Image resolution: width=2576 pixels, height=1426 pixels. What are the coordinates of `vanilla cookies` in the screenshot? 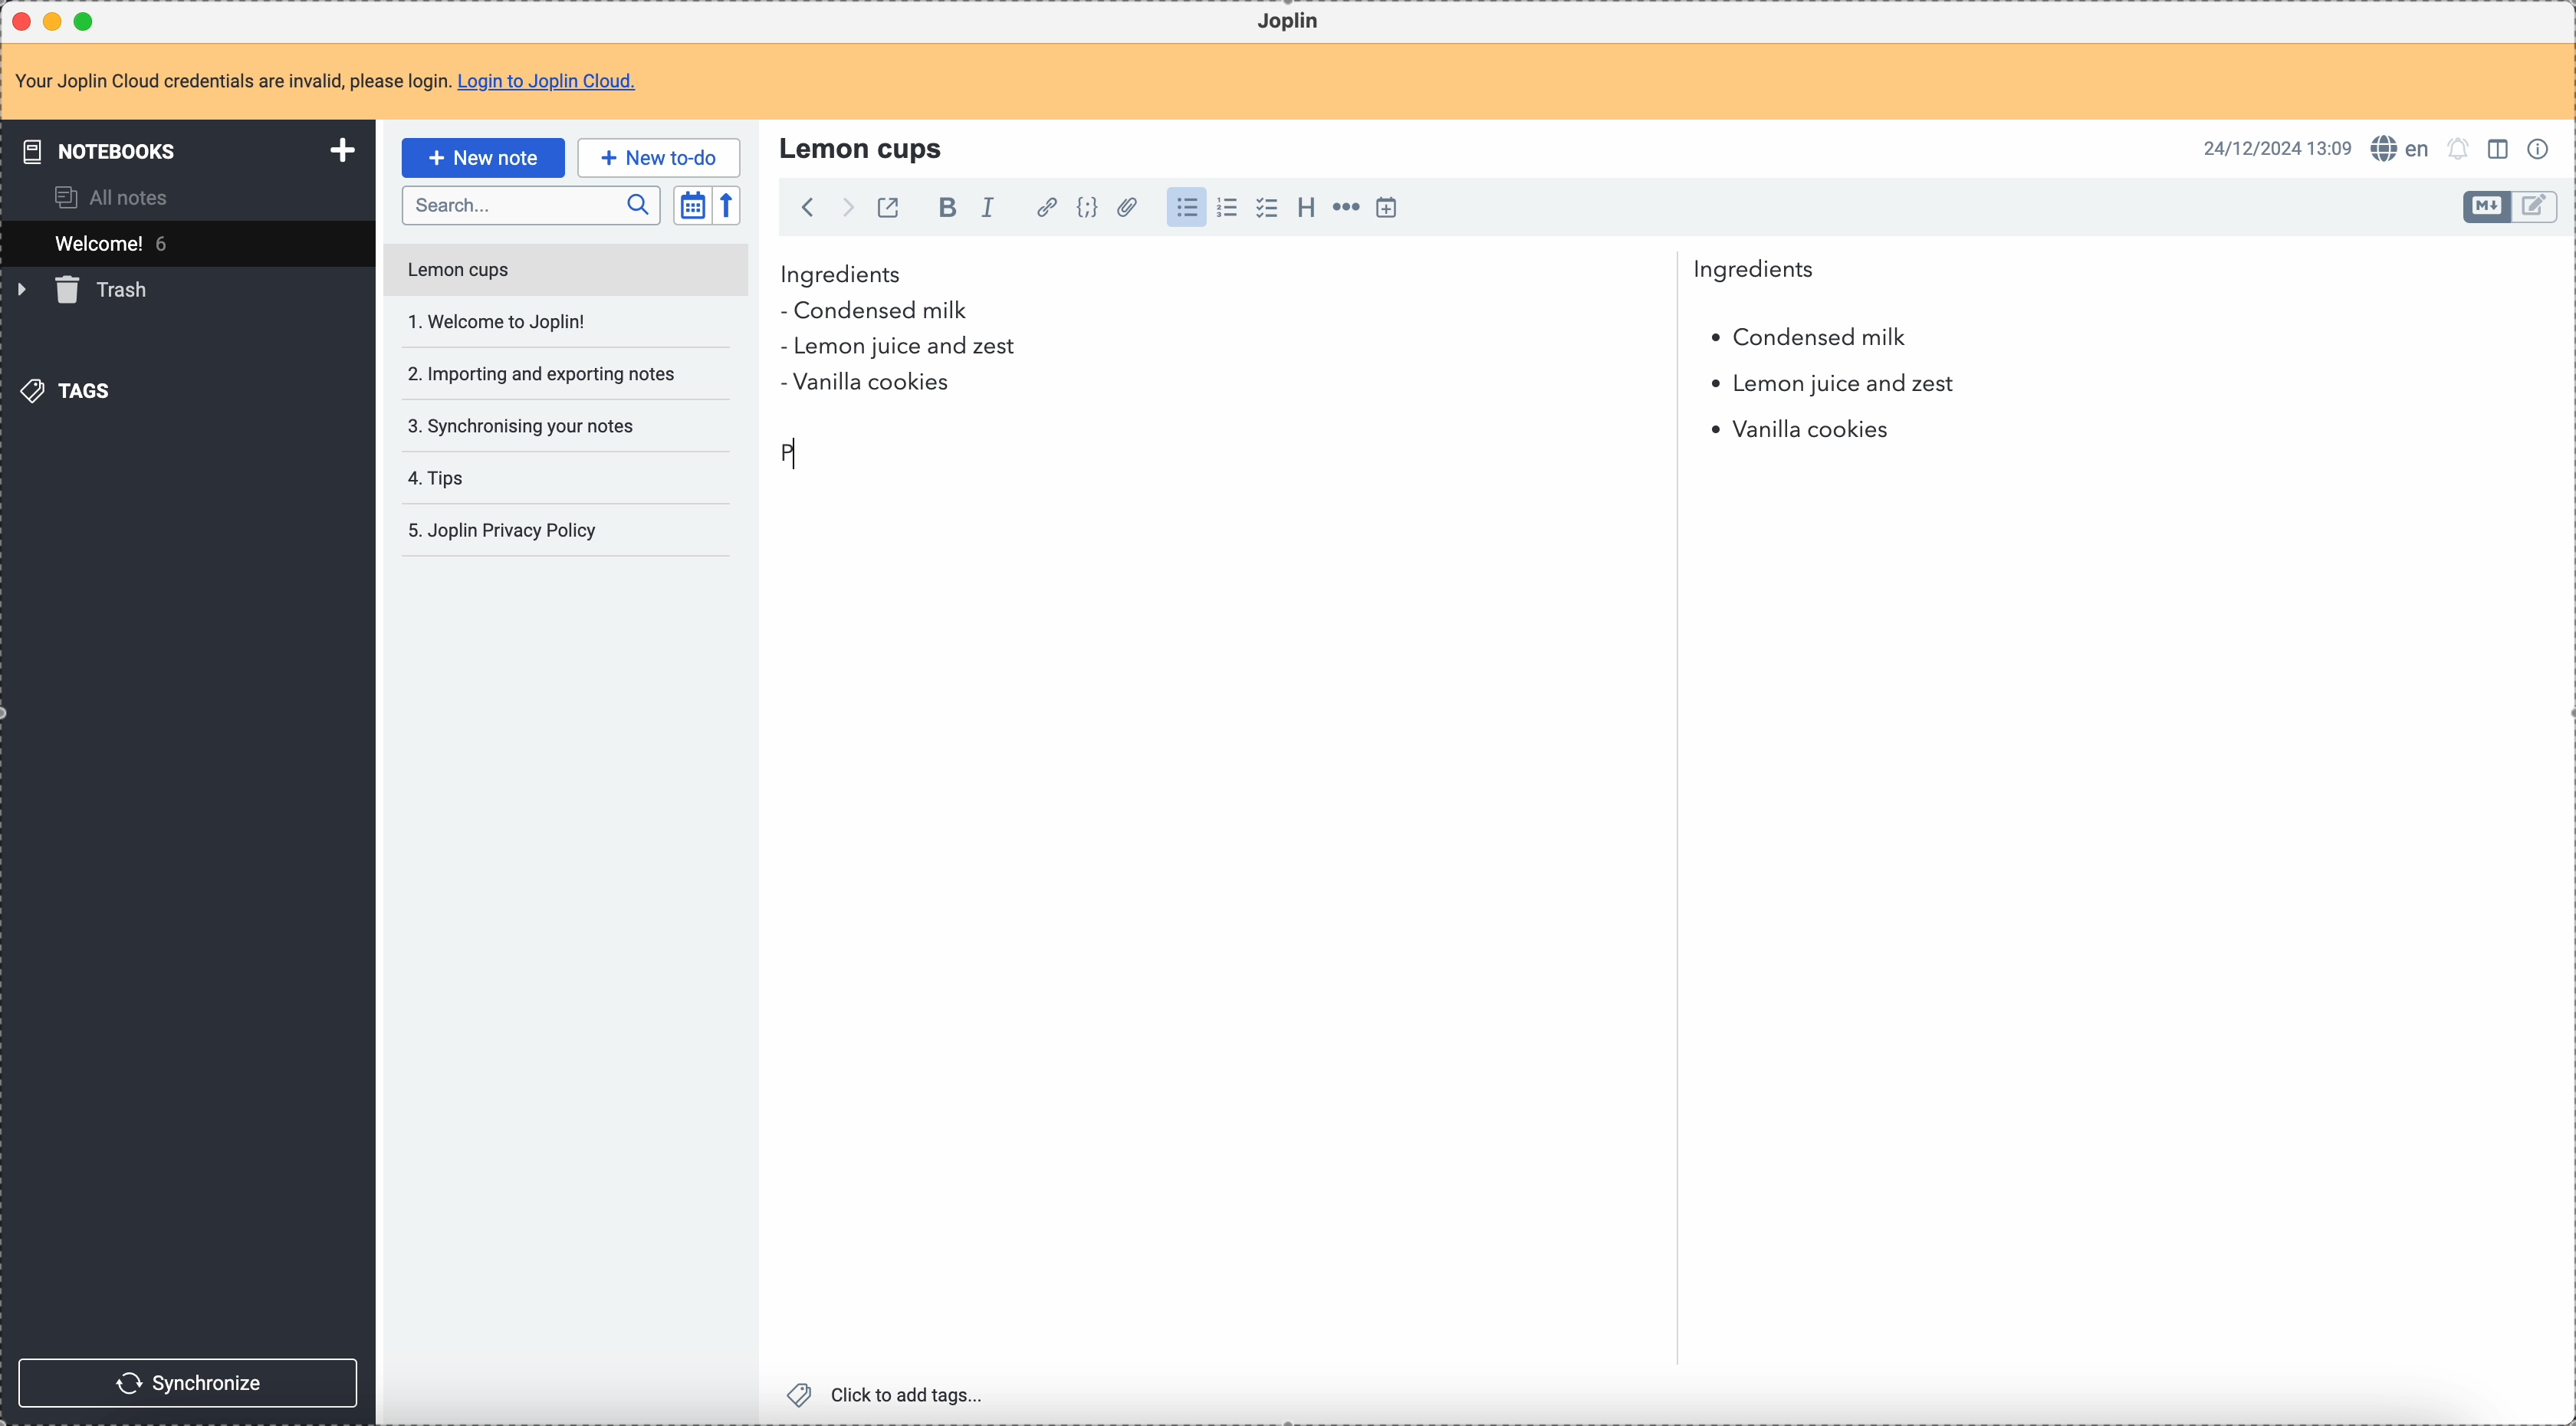 It's located at (1792, 430).